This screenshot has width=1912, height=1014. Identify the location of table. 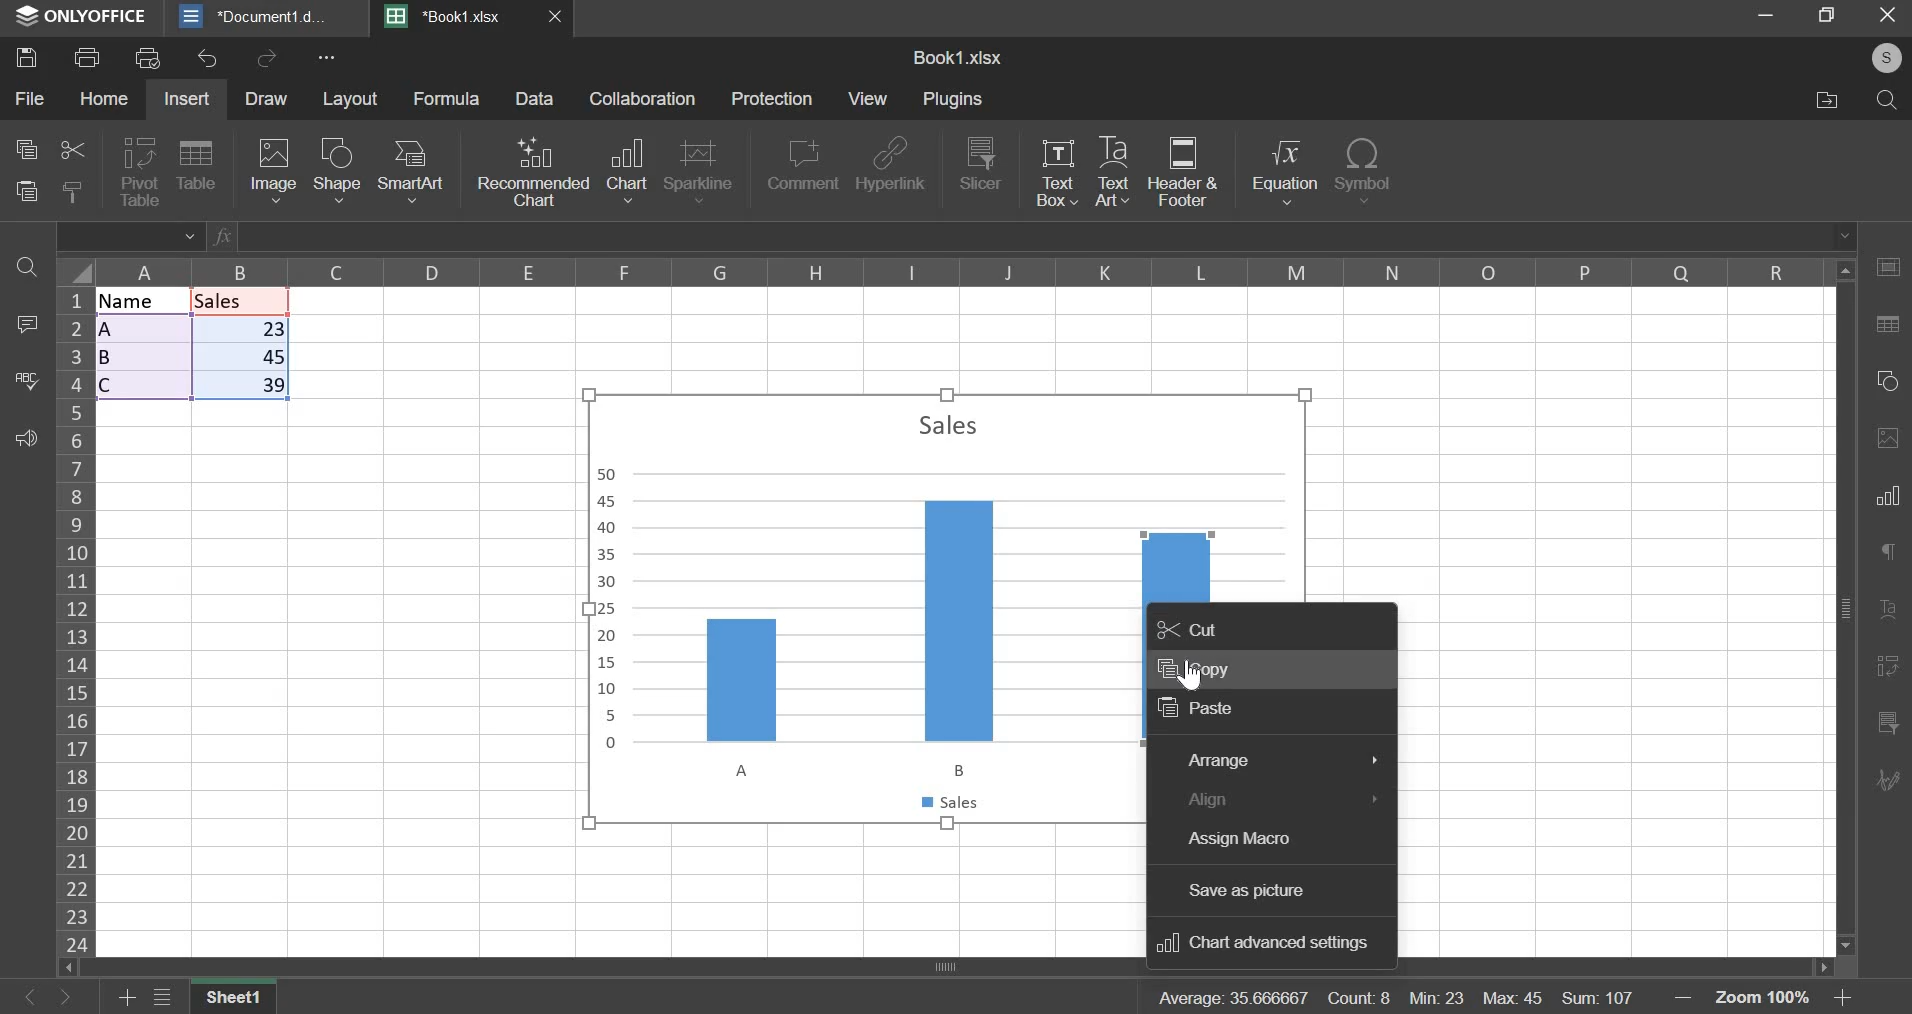
(196, 168).